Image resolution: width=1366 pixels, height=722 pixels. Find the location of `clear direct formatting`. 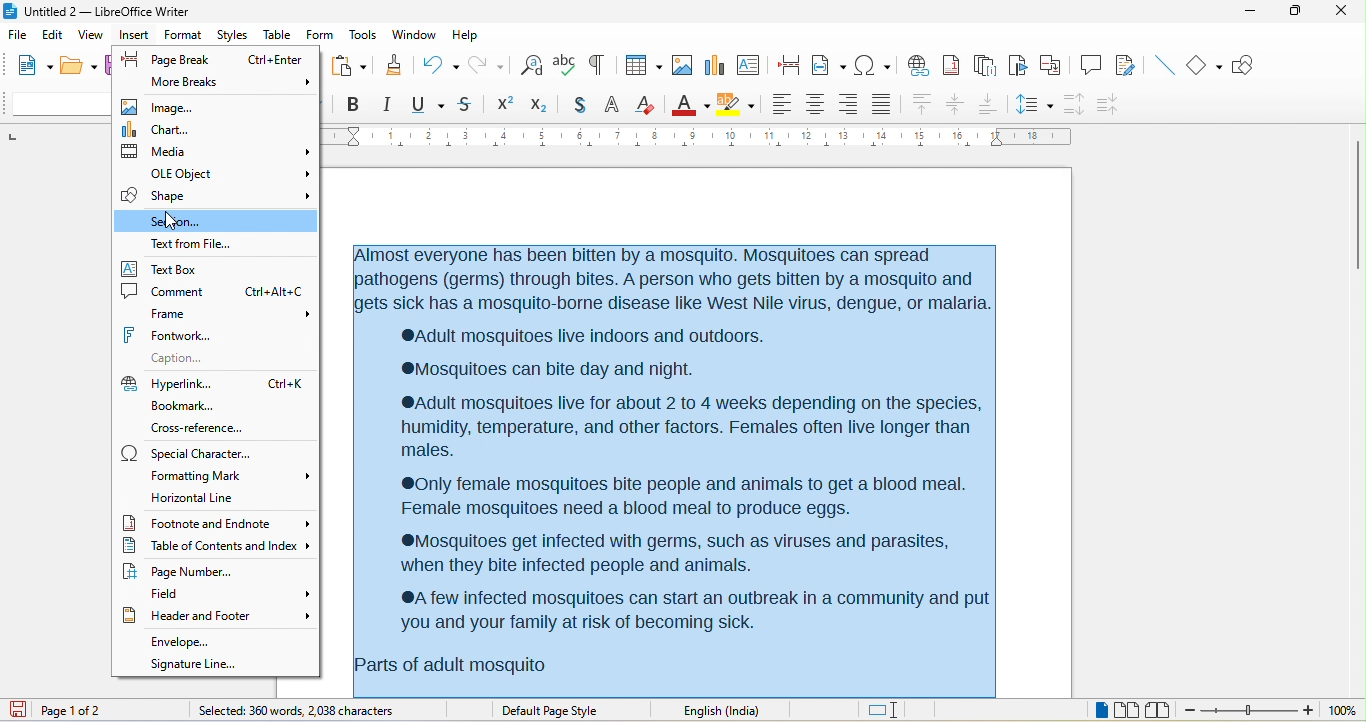

clear direct formatting is located at coordinates (647, 102).